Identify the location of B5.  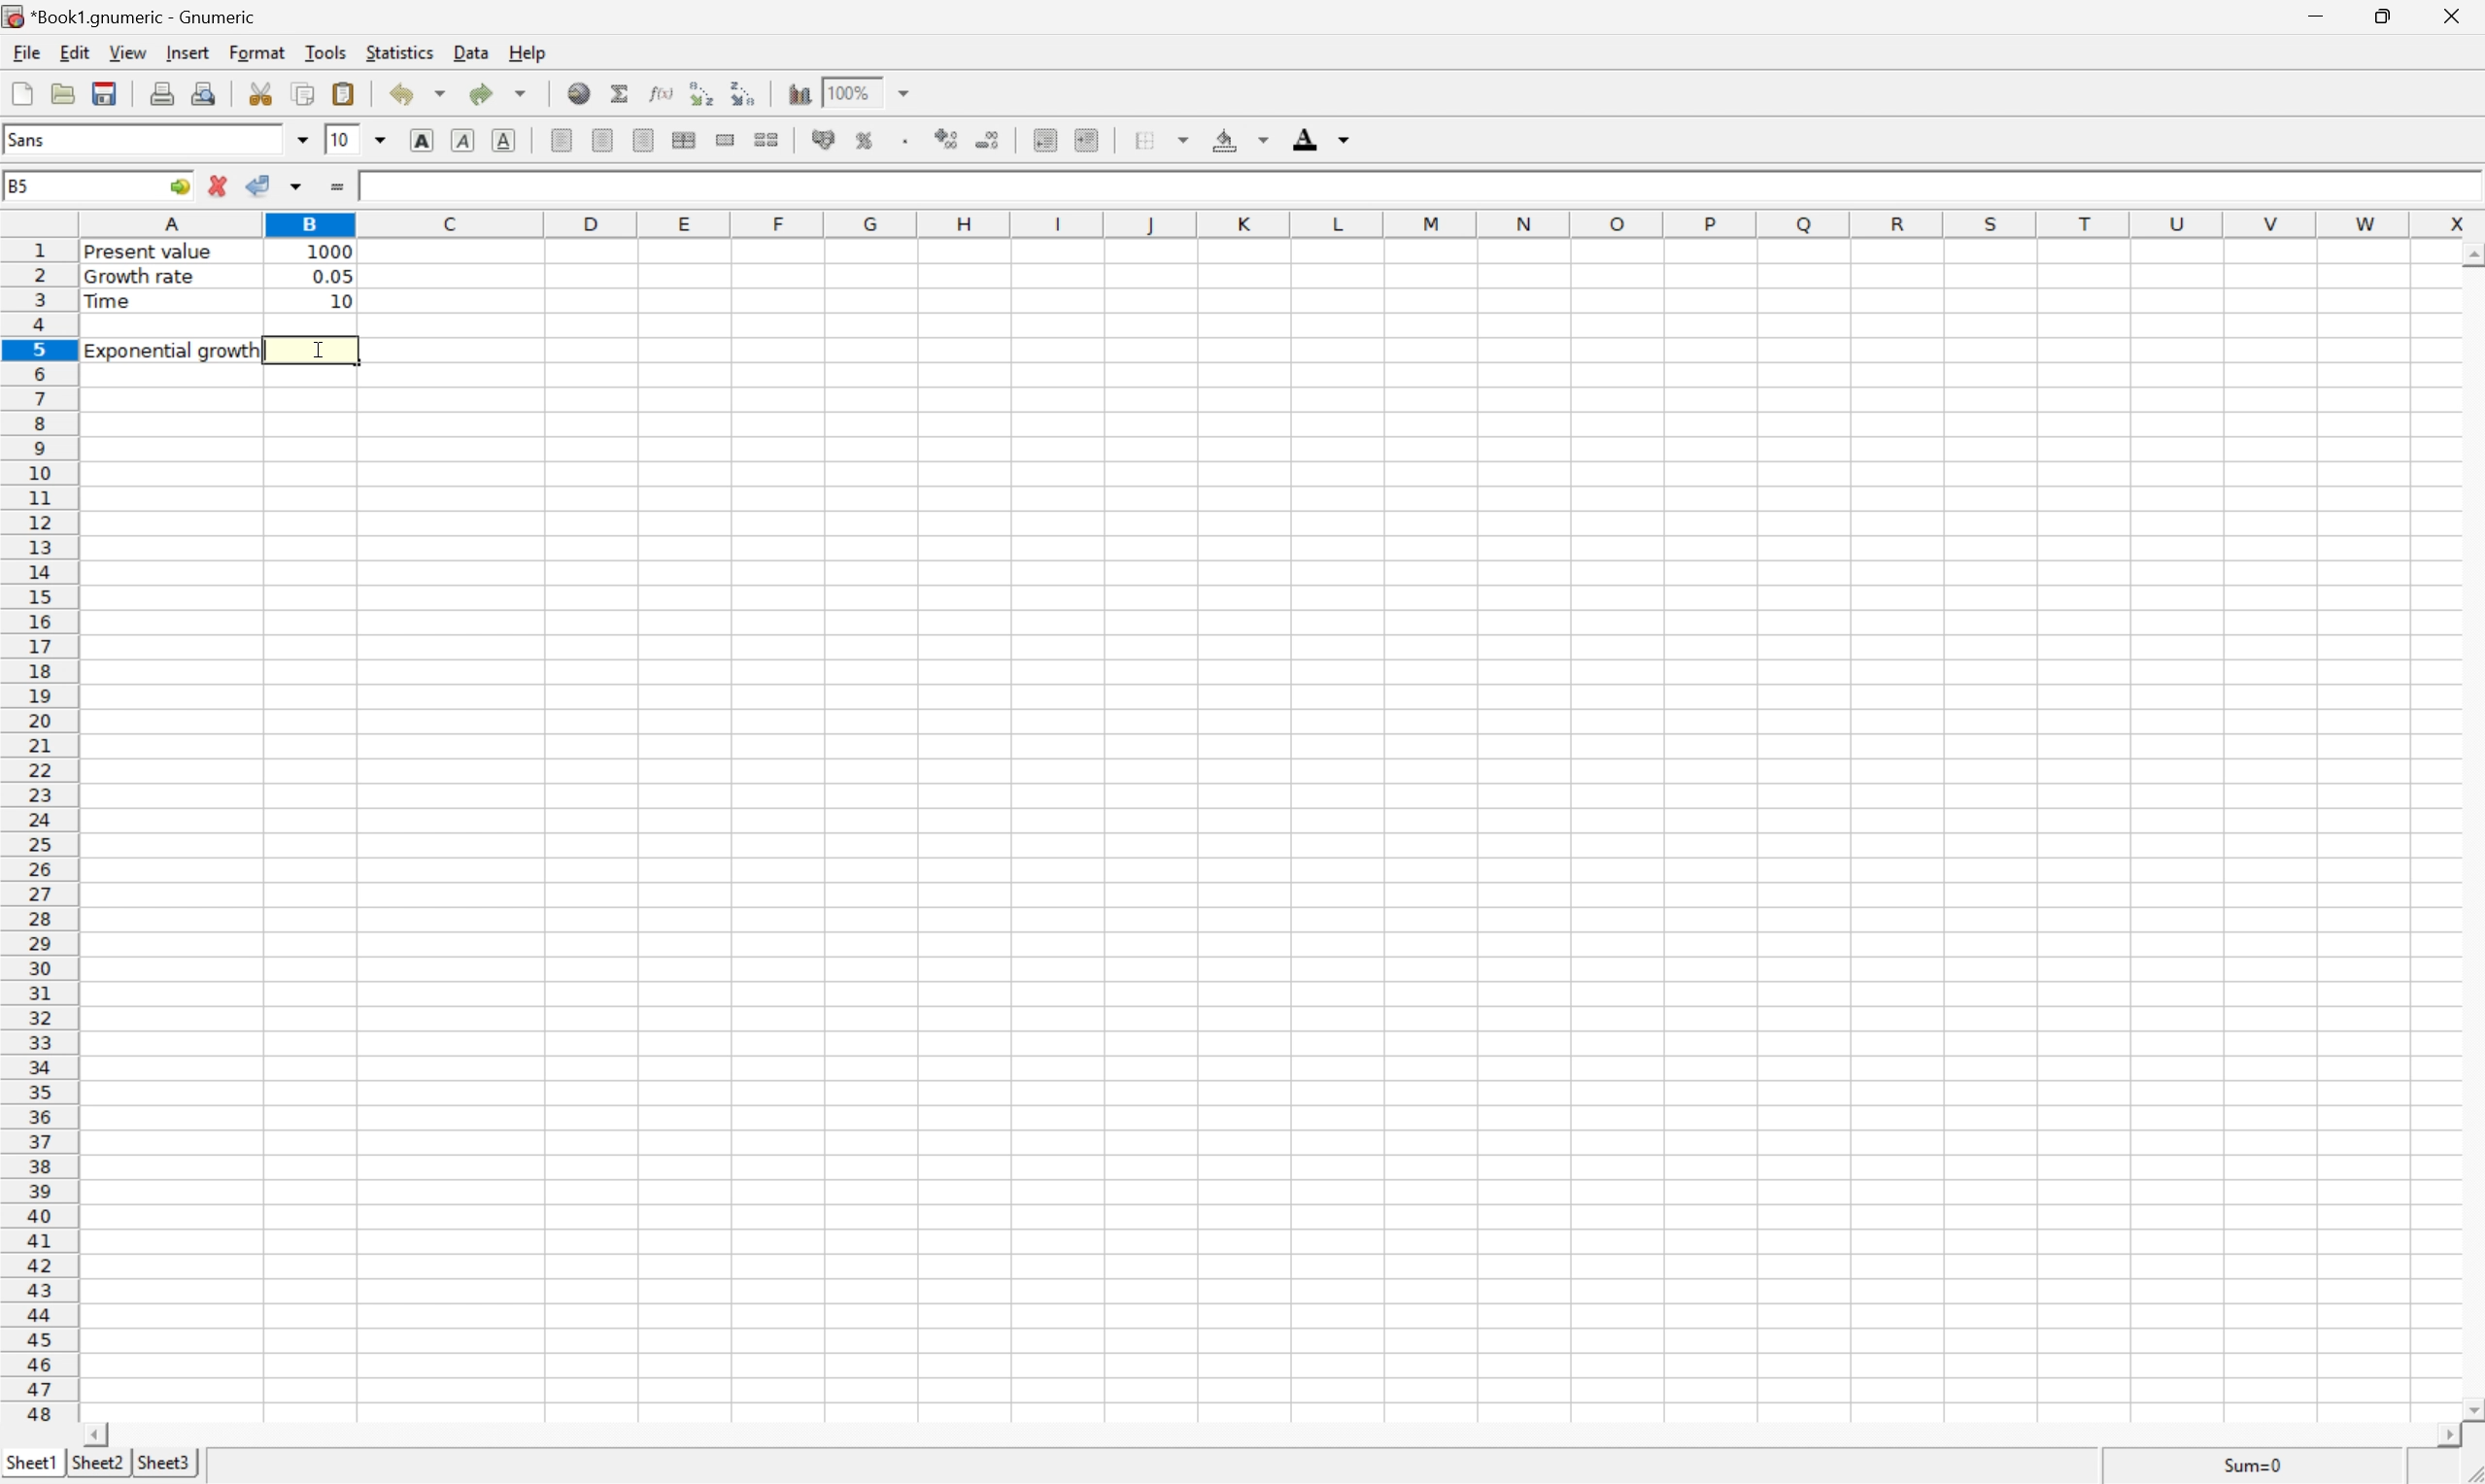
(28, 187).